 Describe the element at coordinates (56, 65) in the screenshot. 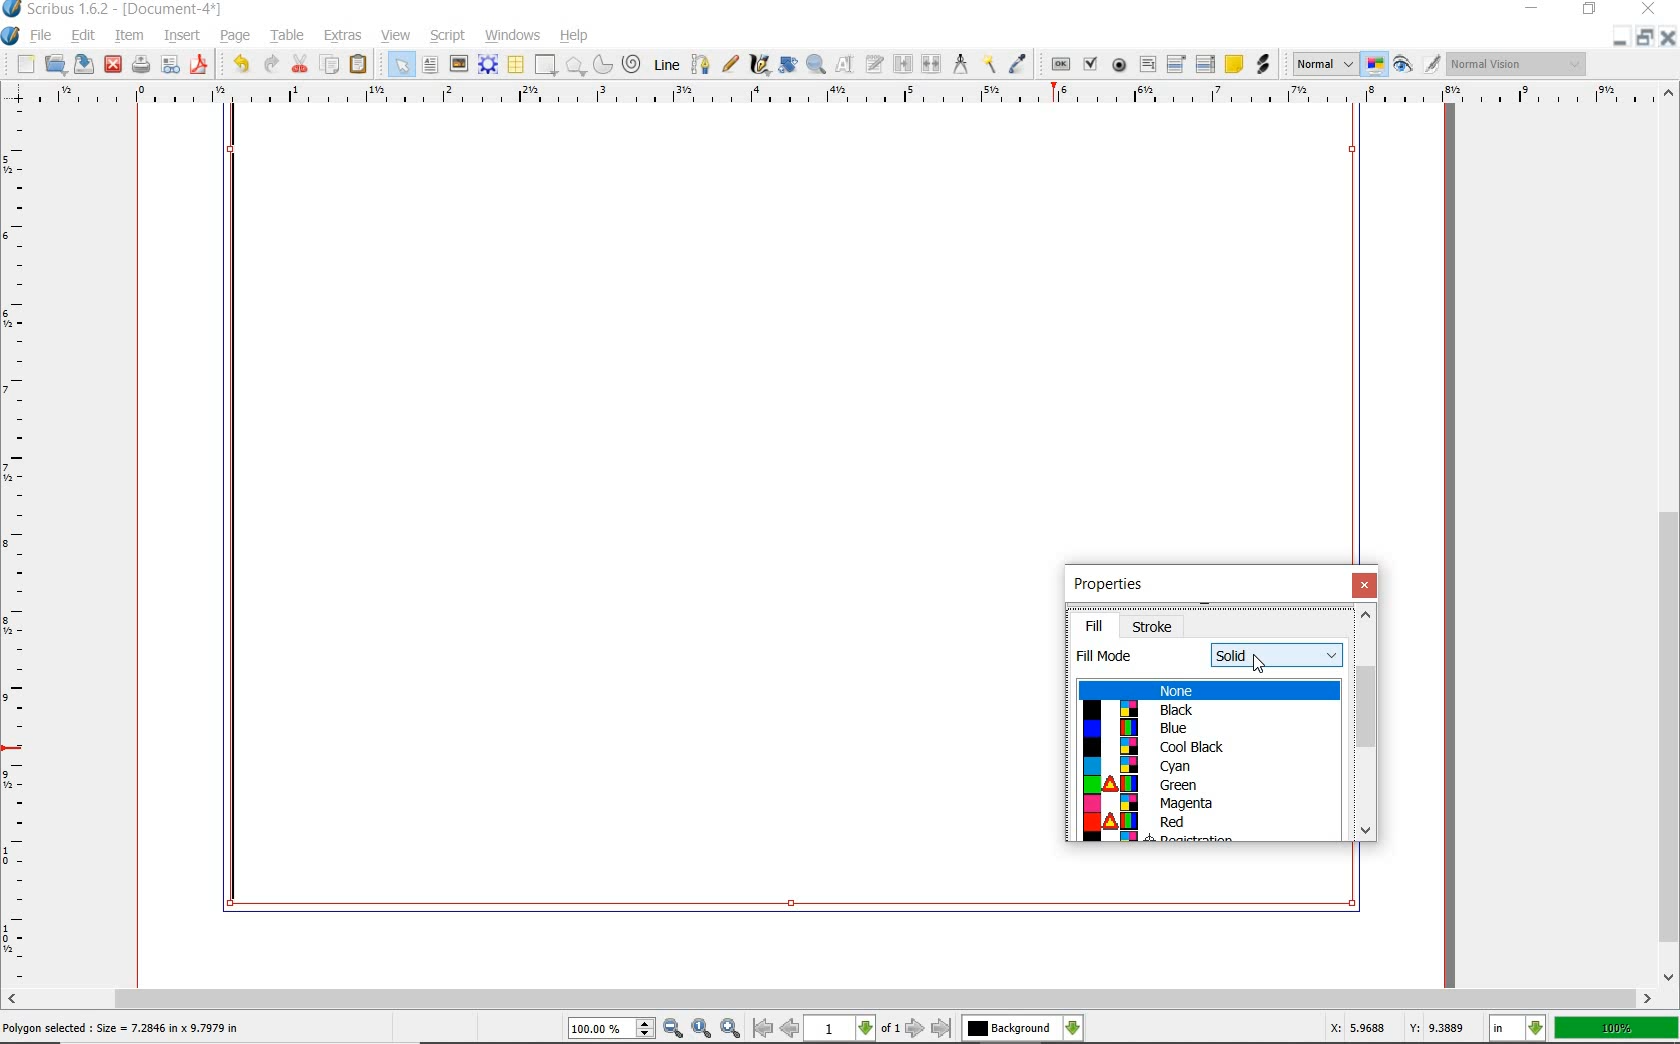

I see `open` at that location.